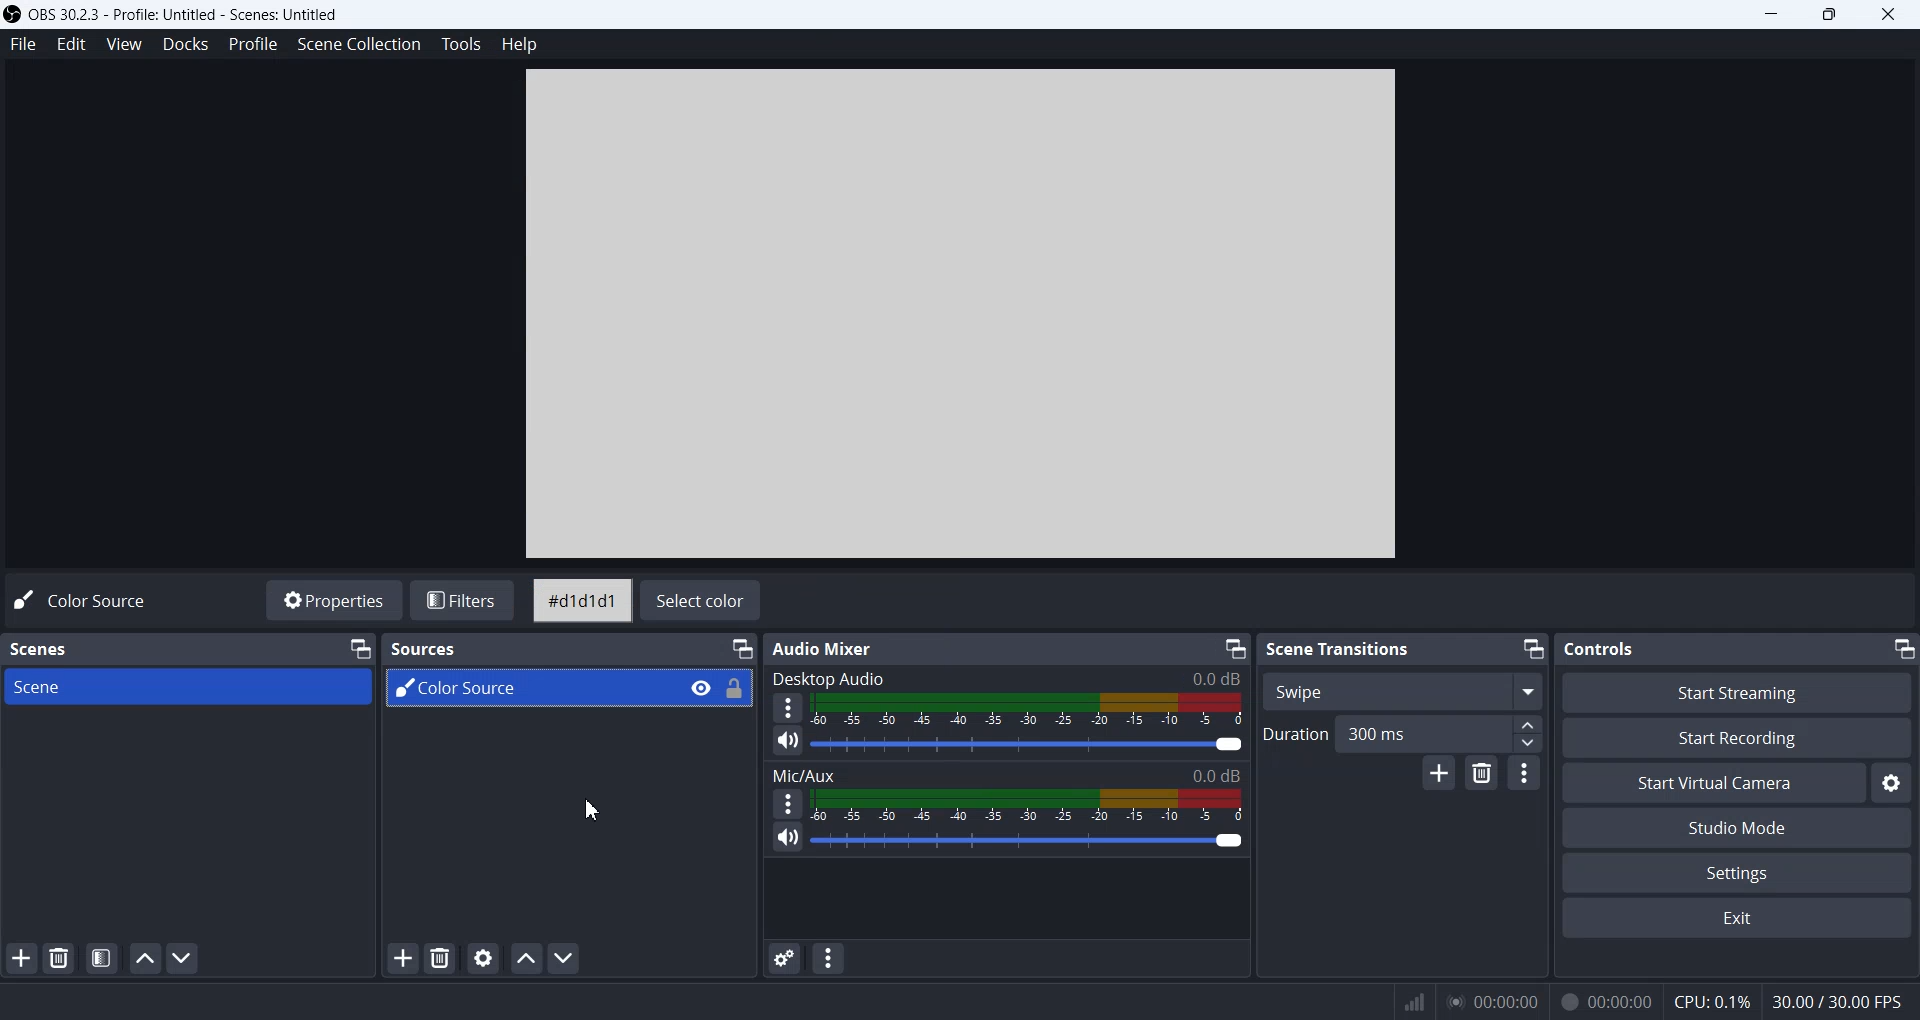 The width and height of the screenshot is (1920, 1020). I want to click on Preview Window , so click(964, 315).